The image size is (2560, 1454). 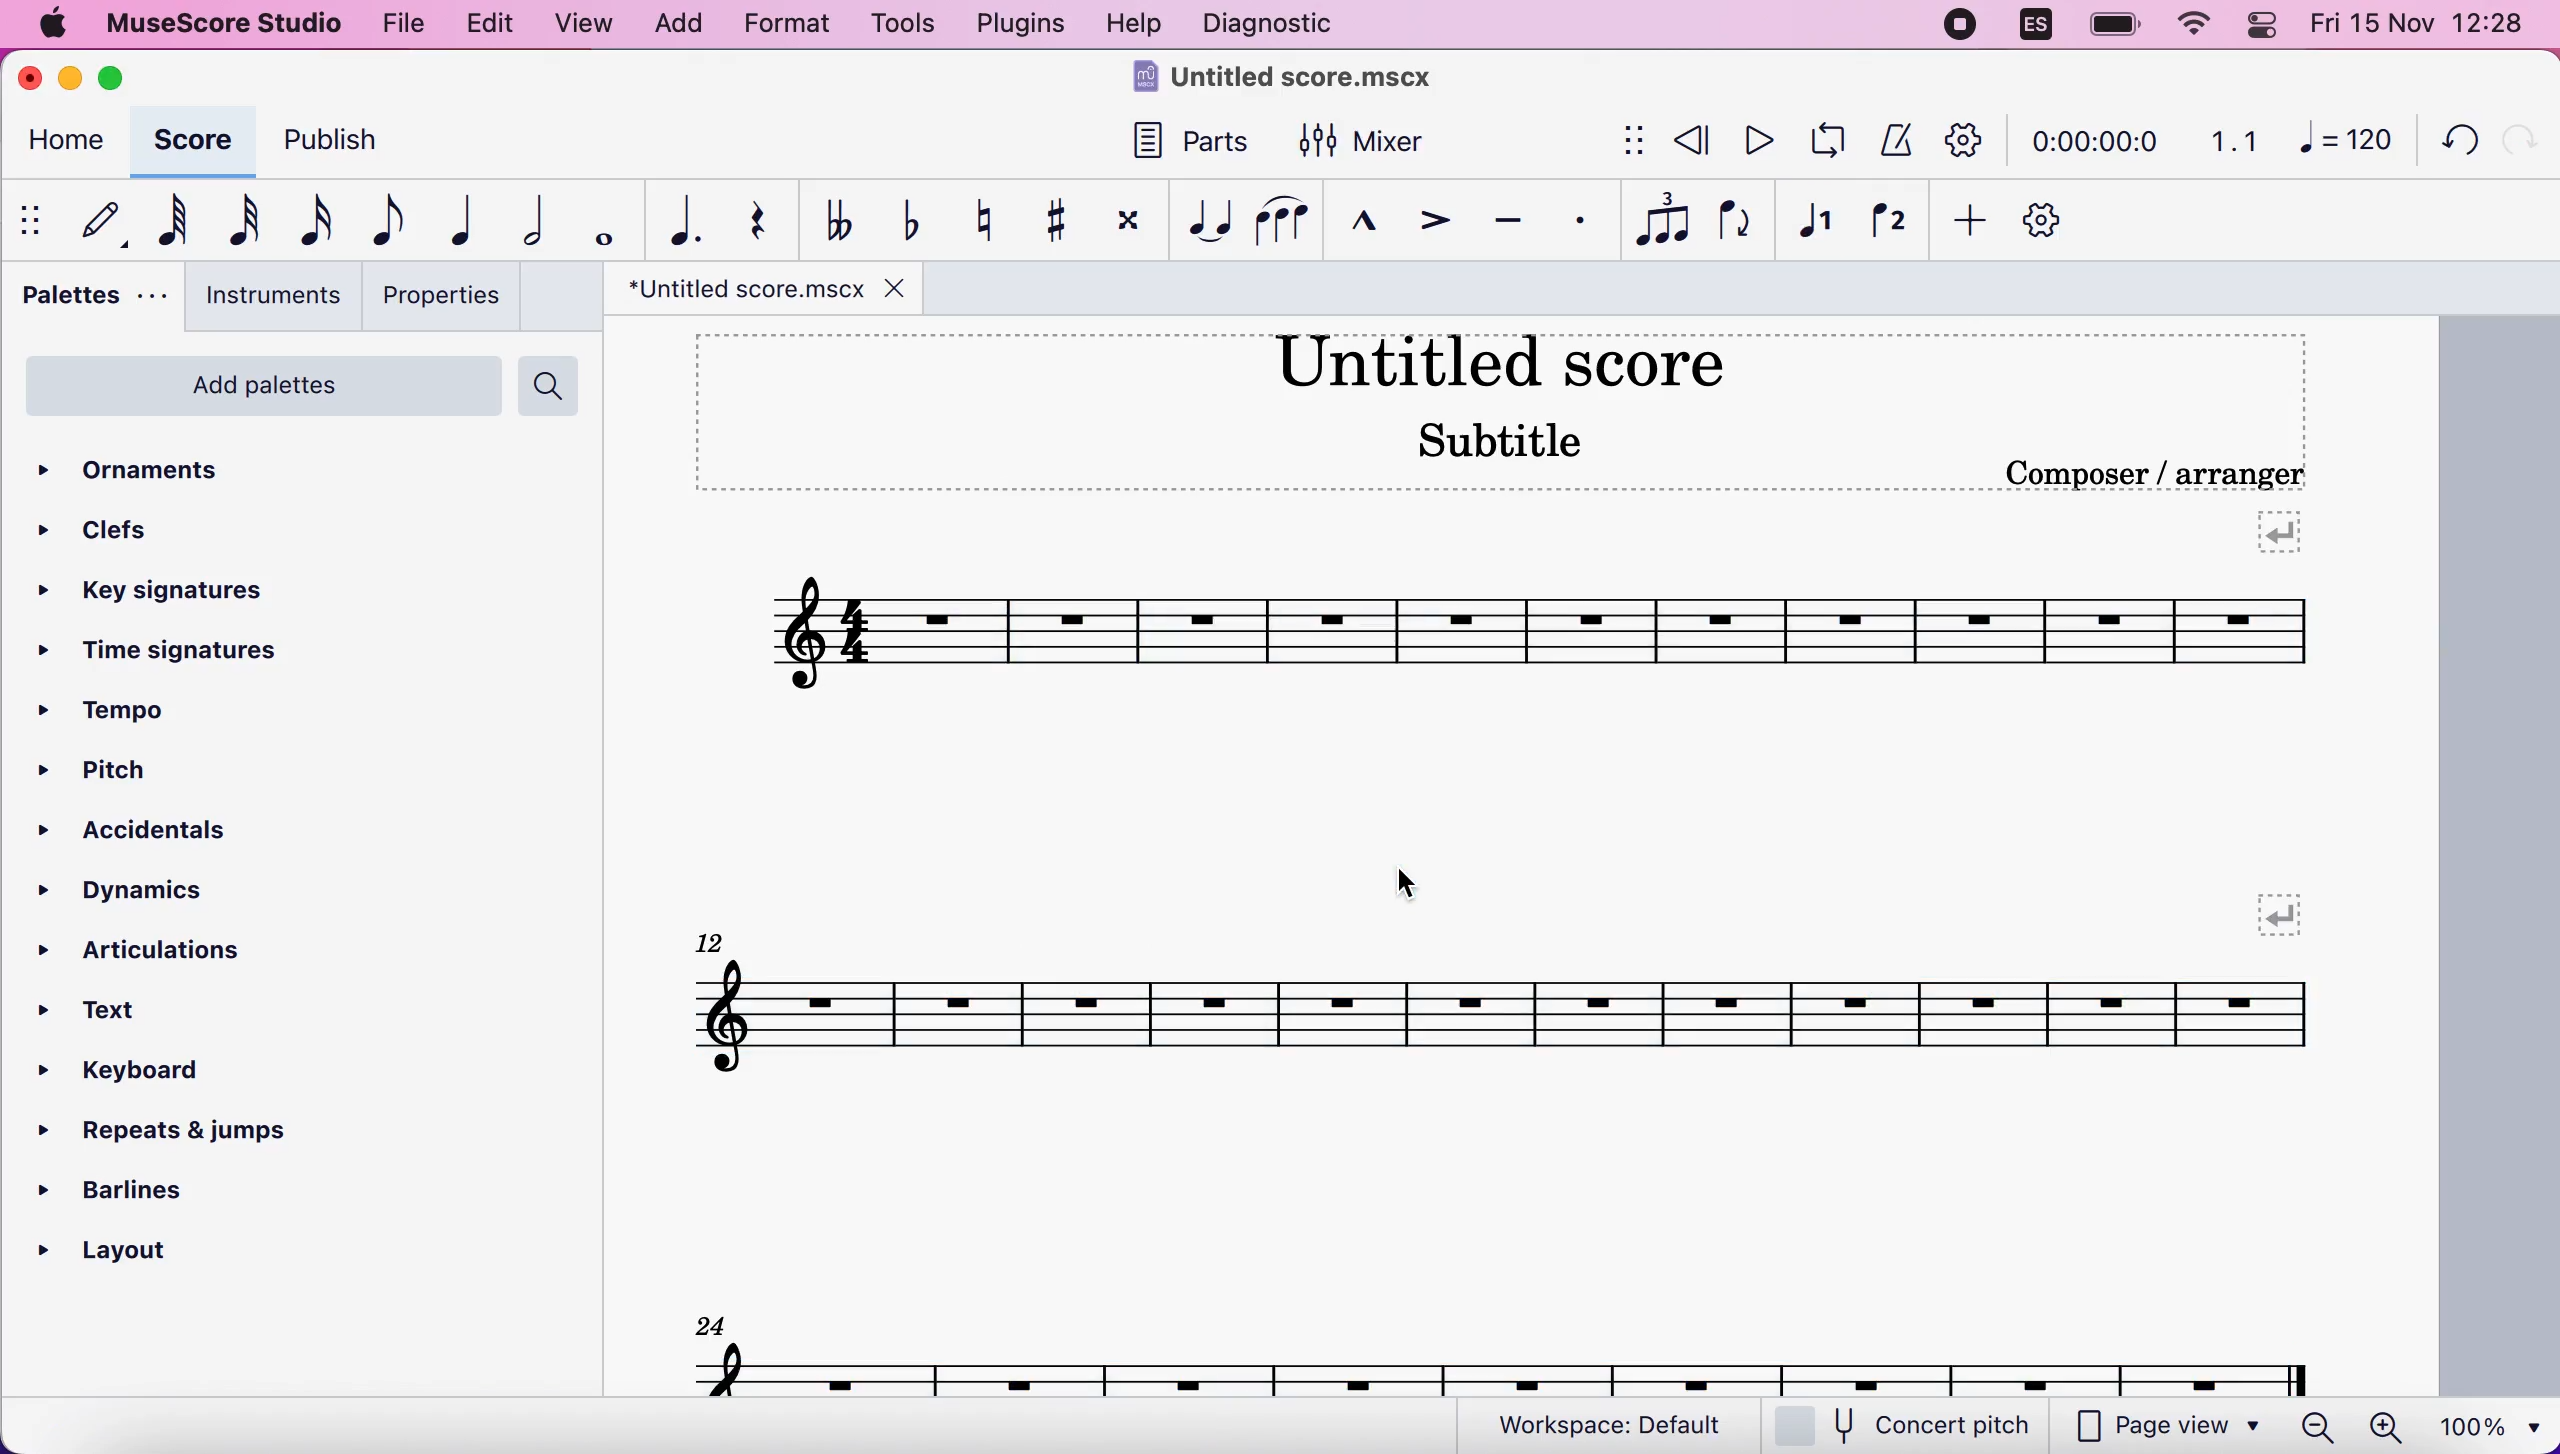 I want to click on add, so click(x=1963, y=222).